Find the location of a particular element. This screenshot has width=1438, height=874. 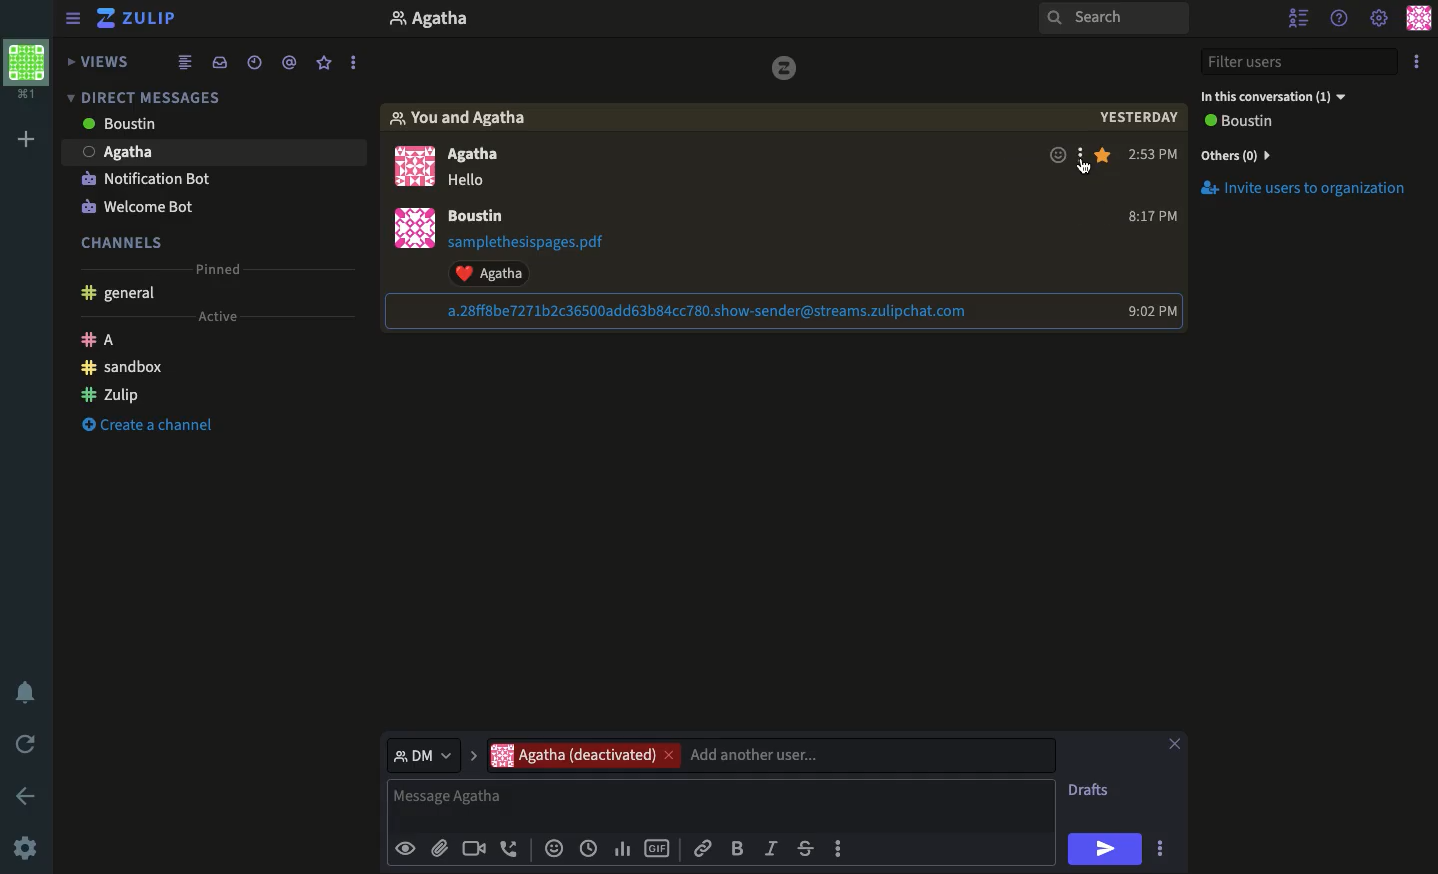

user is located at coordinates (480, 219).